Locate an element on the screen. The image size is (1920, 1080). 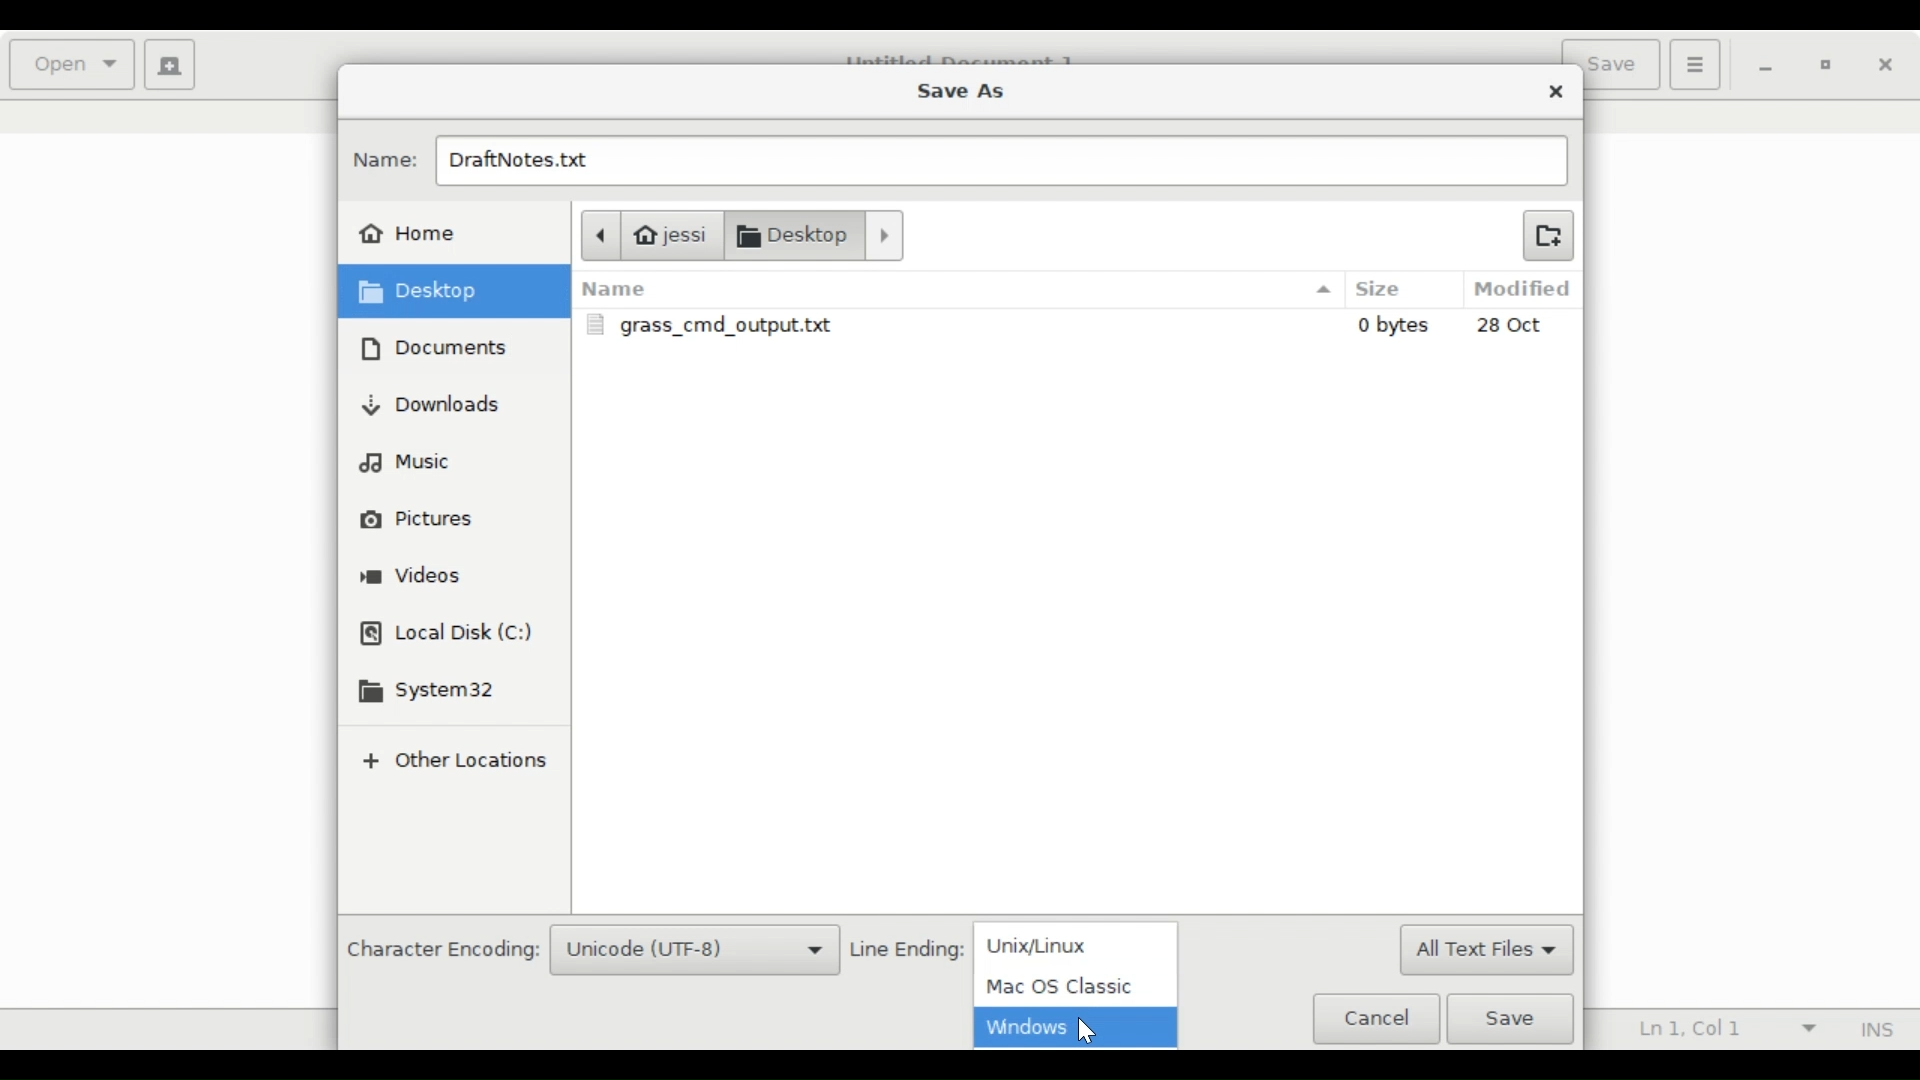
Ln 1, Col 1 is located at coordinates (1721, 1030).